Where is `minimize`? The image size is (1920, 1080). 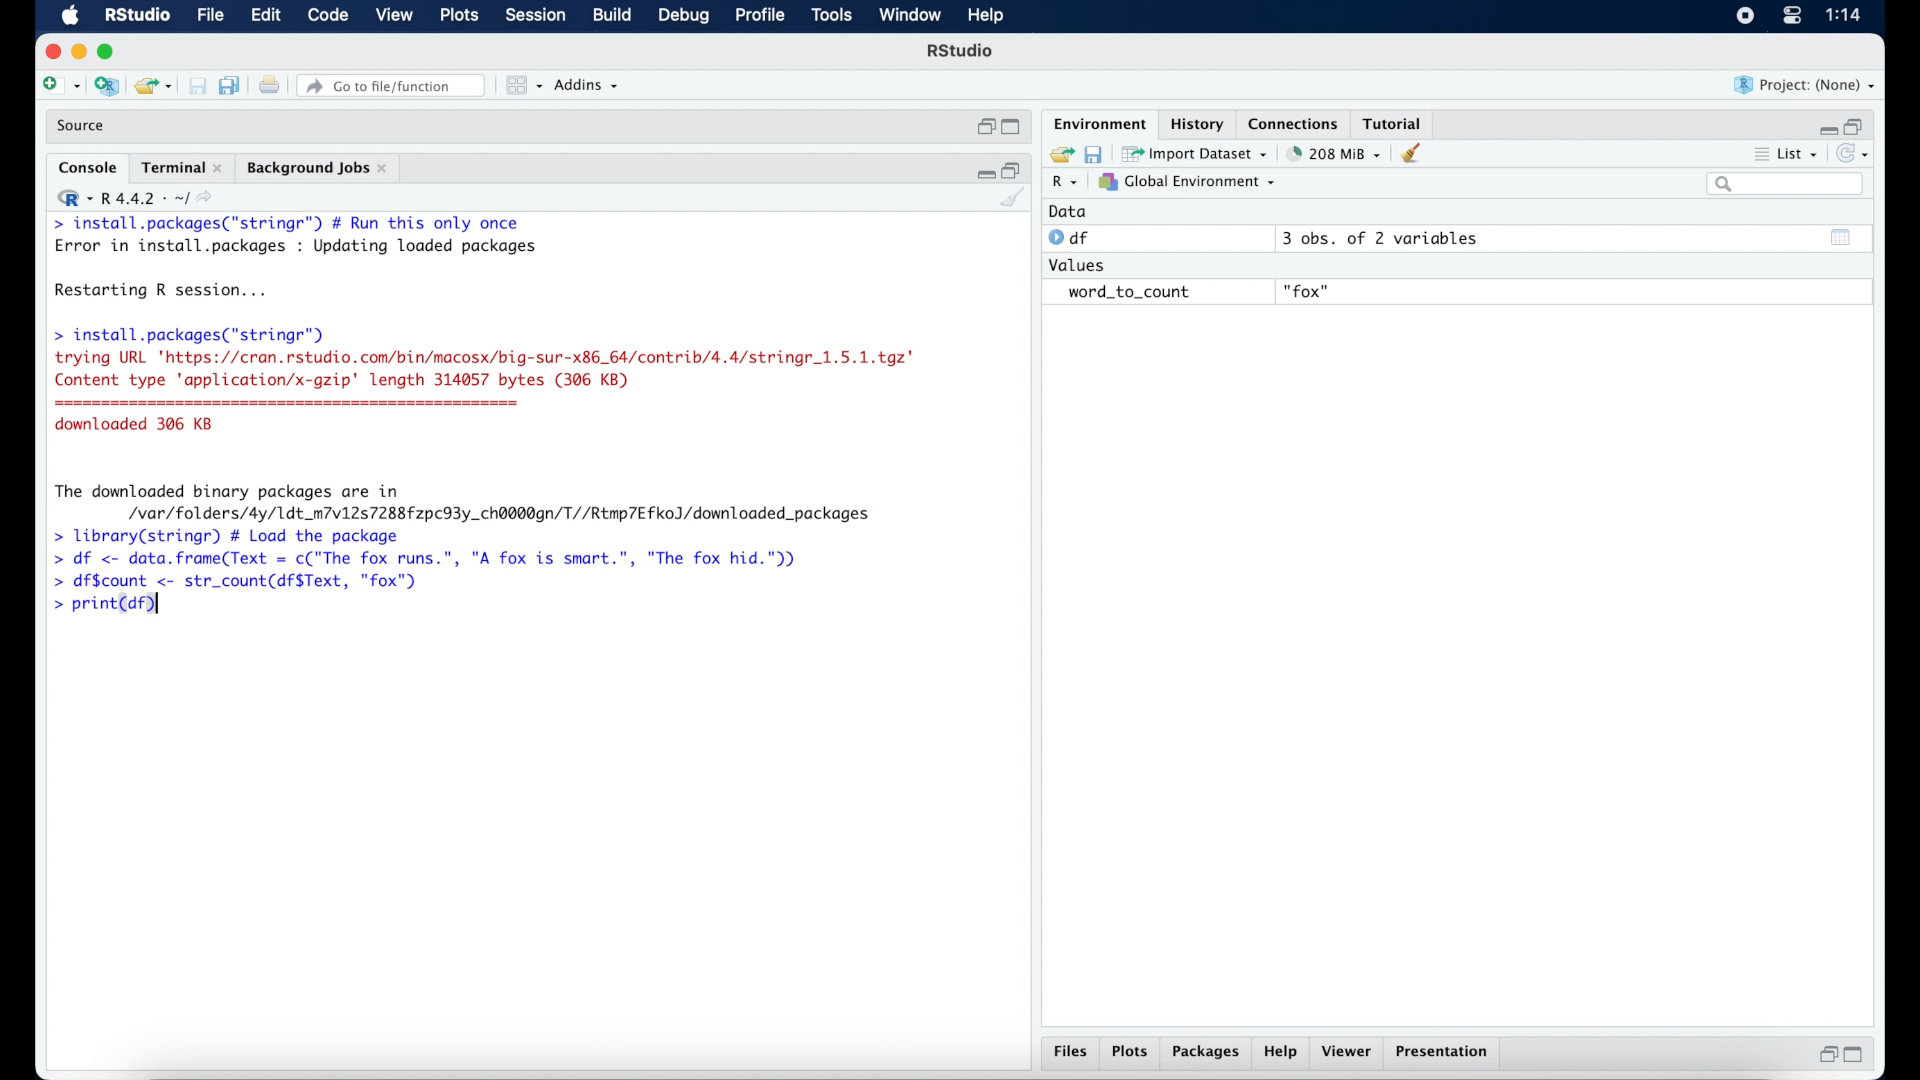
minimize is located at coordinates (983, 171).